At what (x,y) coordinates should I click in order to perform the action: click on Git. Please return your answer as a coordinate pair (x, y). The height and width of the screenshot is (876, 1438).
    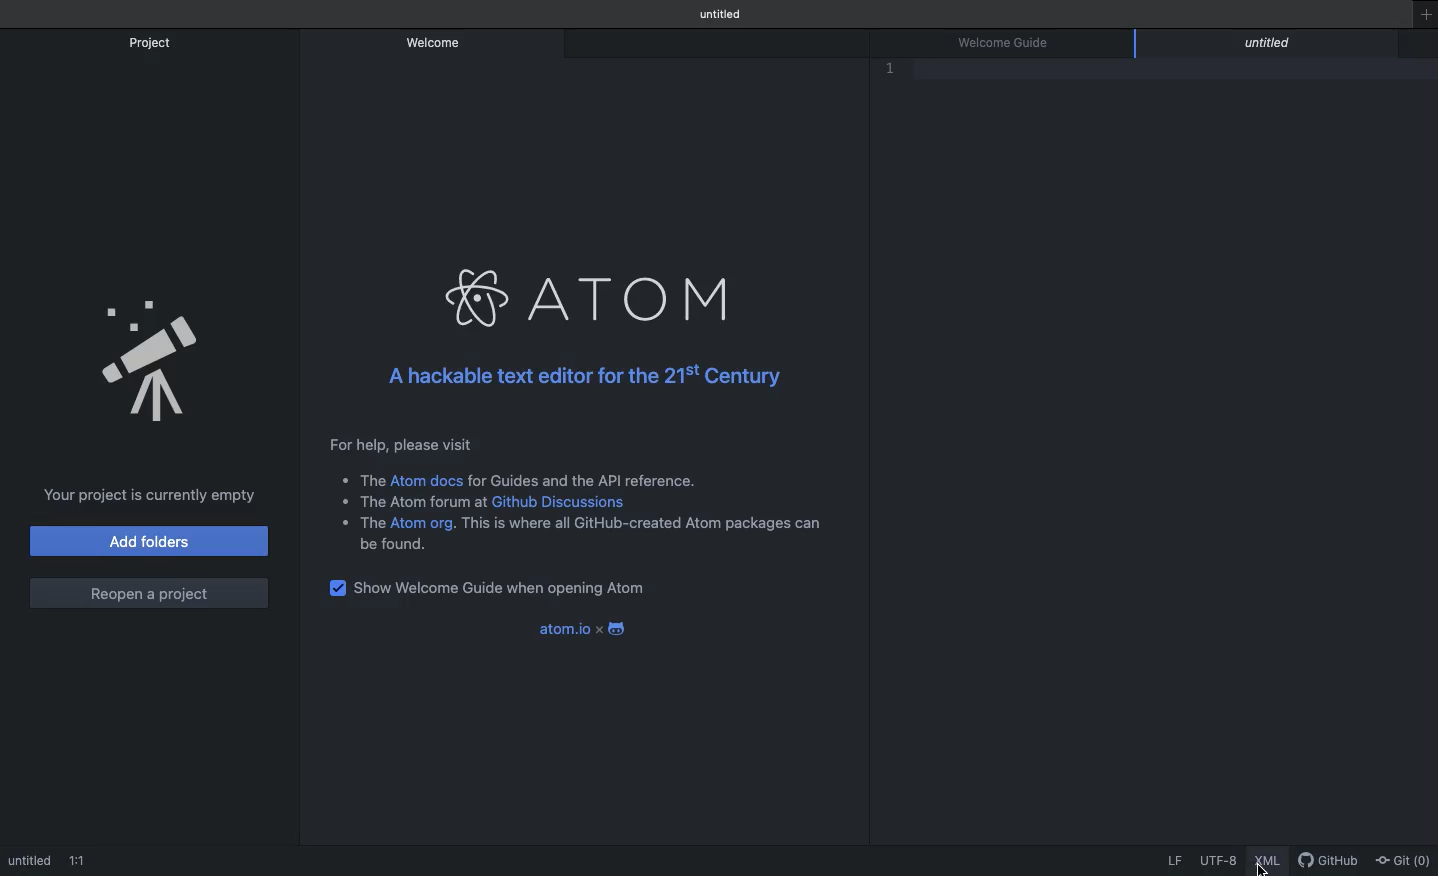
    Looking at the image, I should click on (1401, 857).